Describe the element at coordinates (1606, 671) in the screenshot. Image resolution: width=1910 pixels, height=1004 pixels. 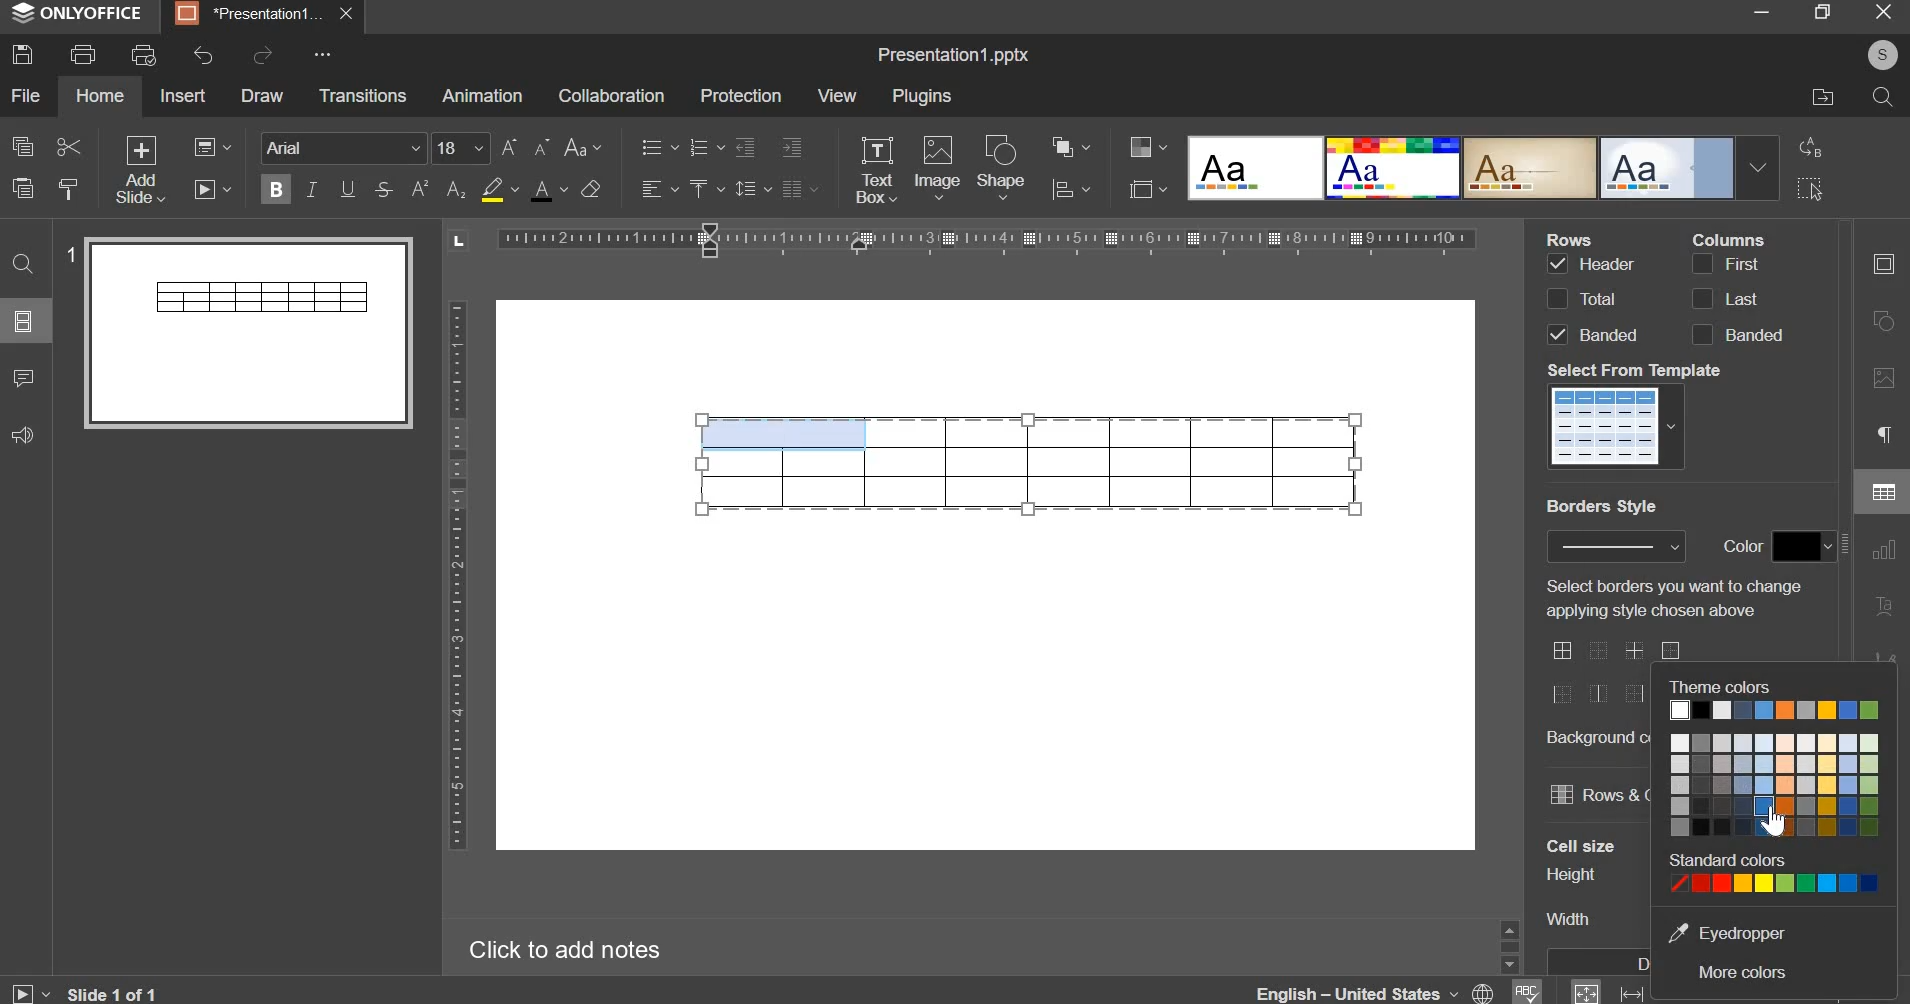
I see `border style` at that location.